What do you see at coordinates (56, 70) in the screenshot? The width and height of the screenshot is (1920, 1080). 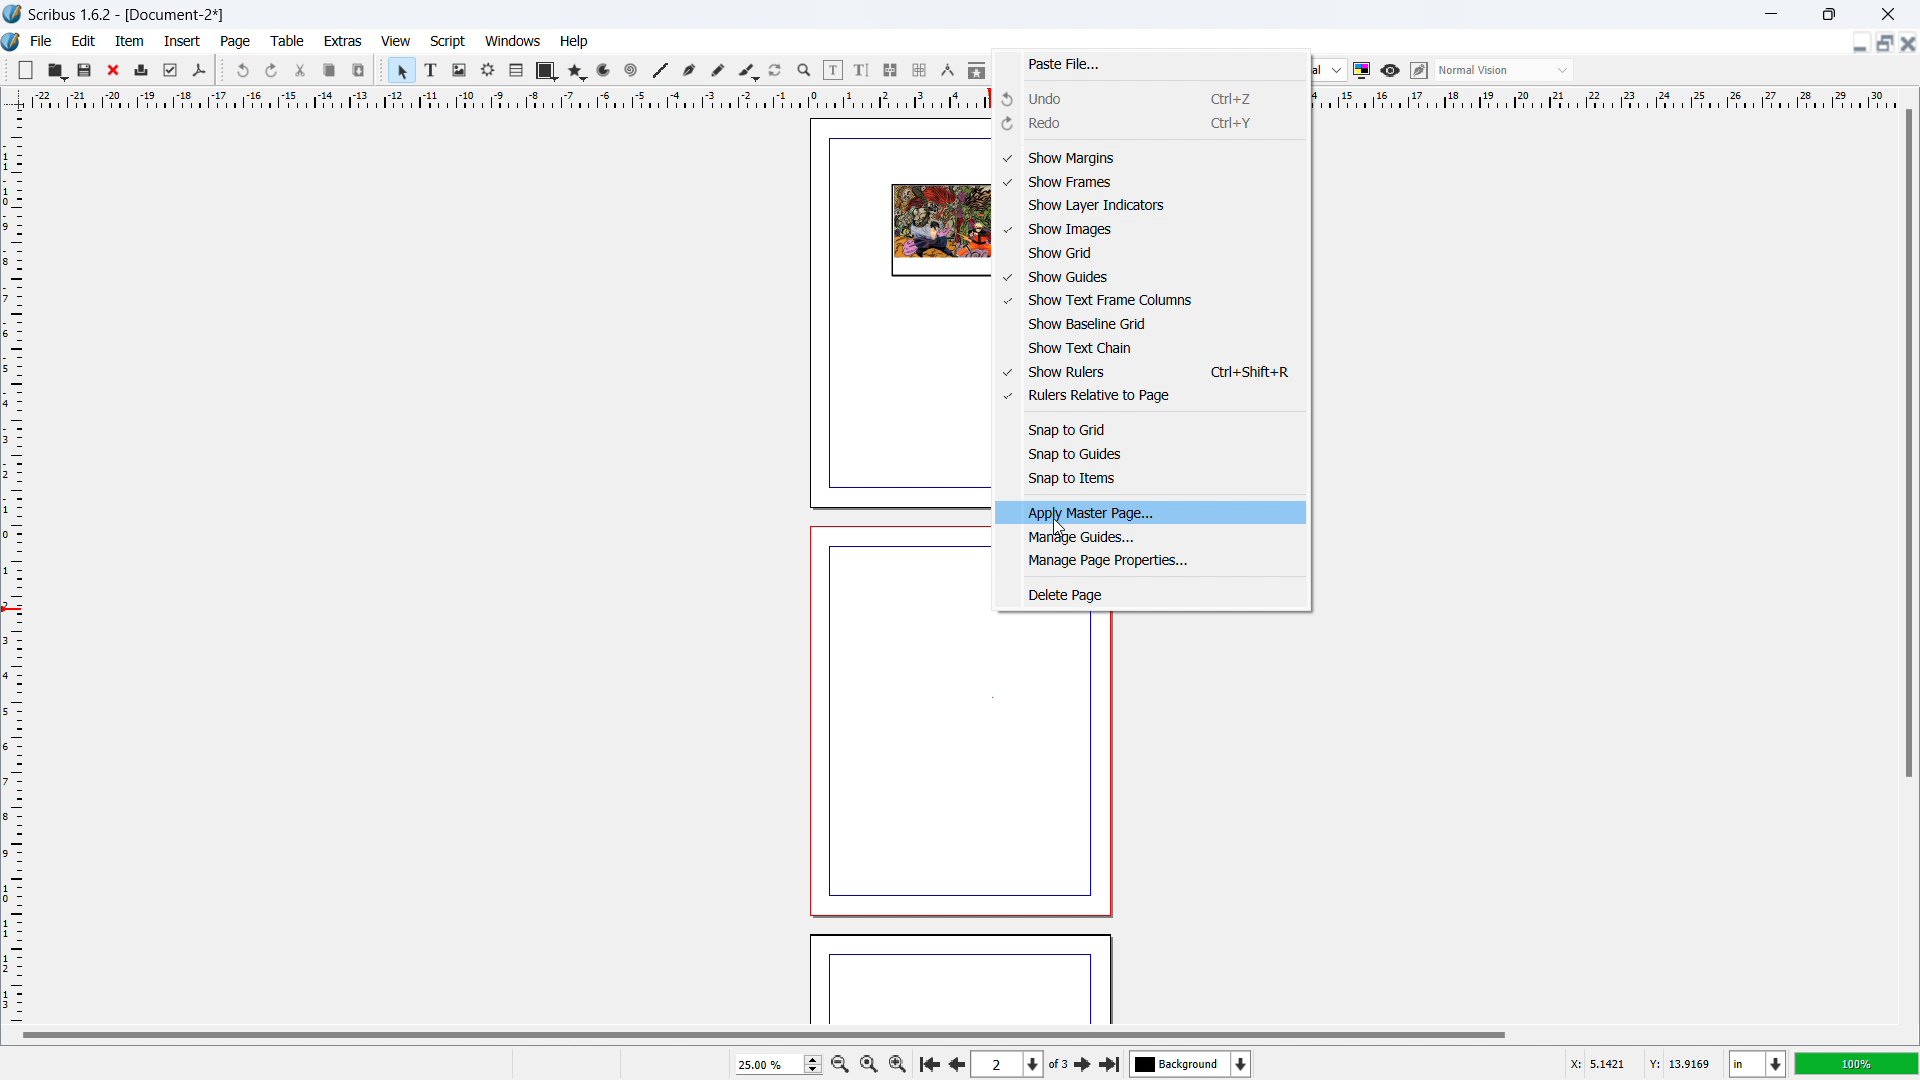 I see `open` at bounding box center [56, 70].